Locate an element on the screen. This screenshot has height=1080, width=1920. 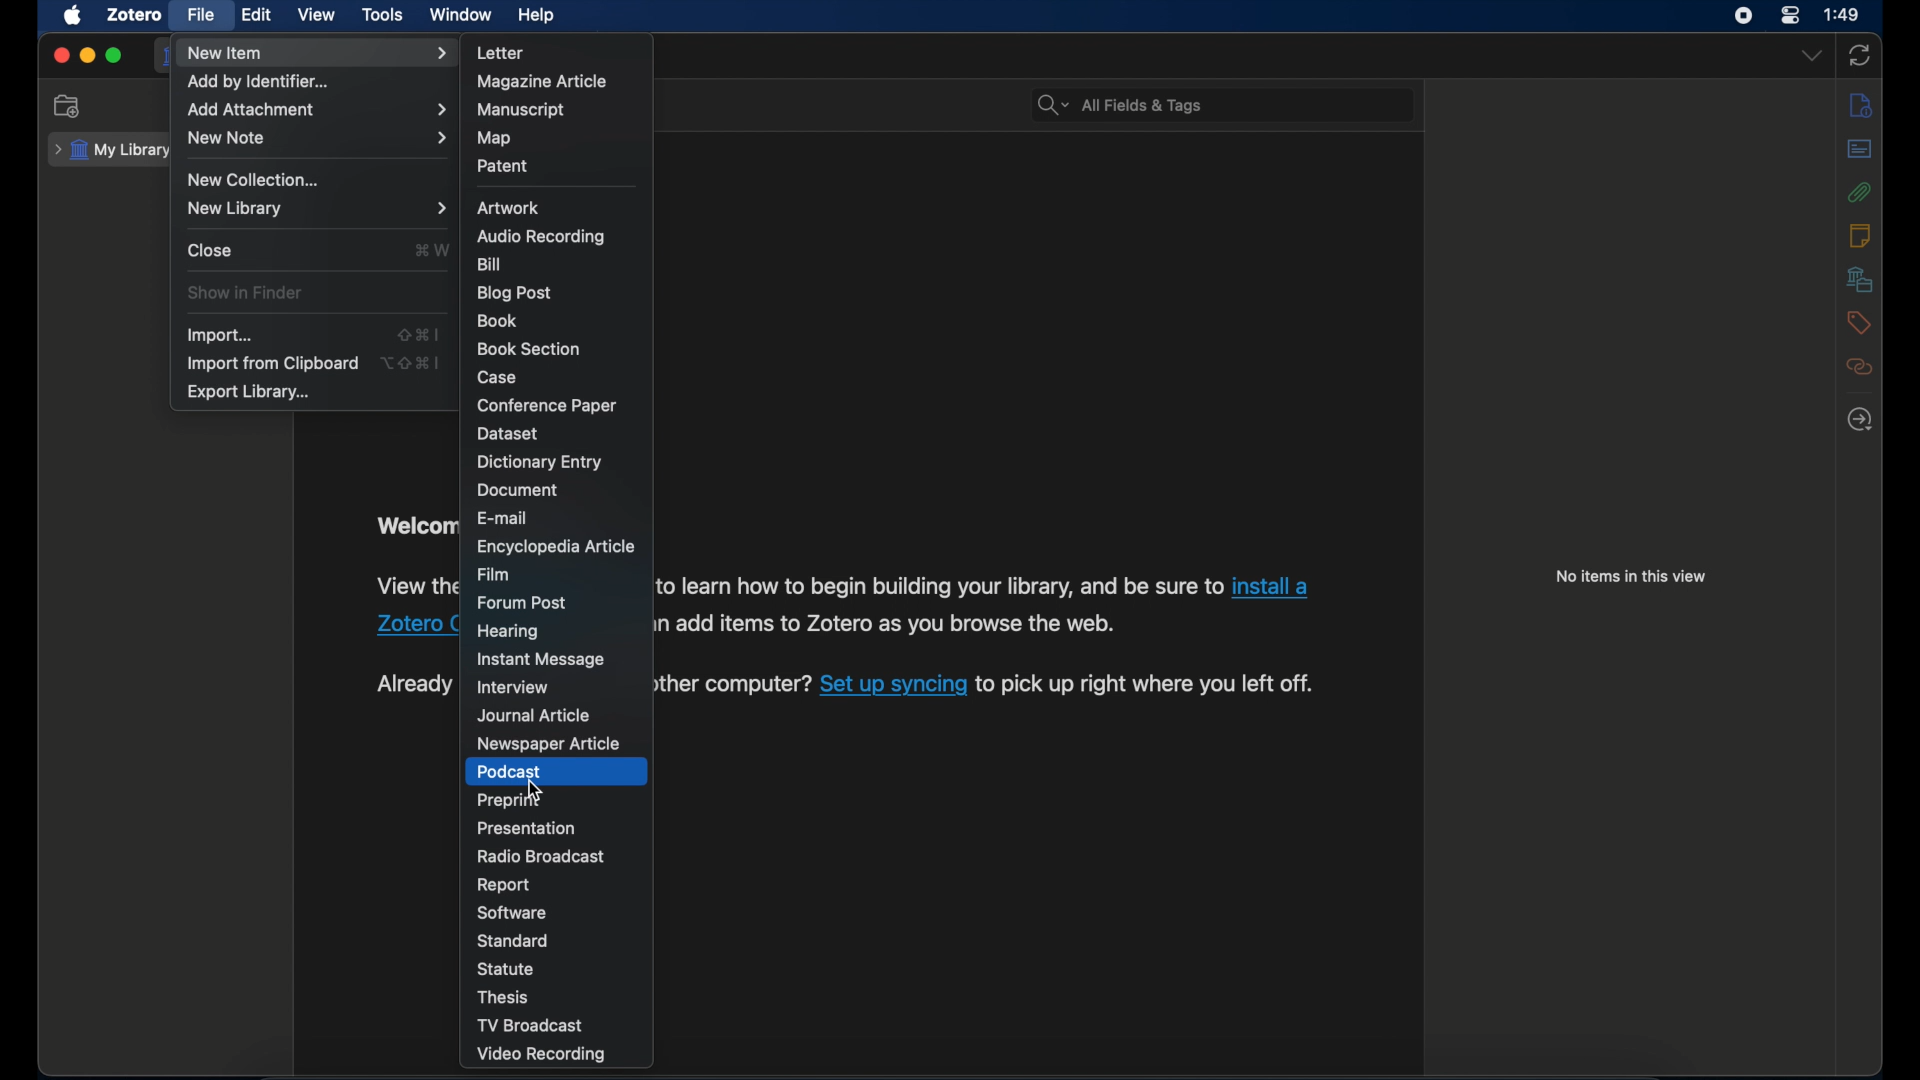
case is located at coordinates (498, 377).